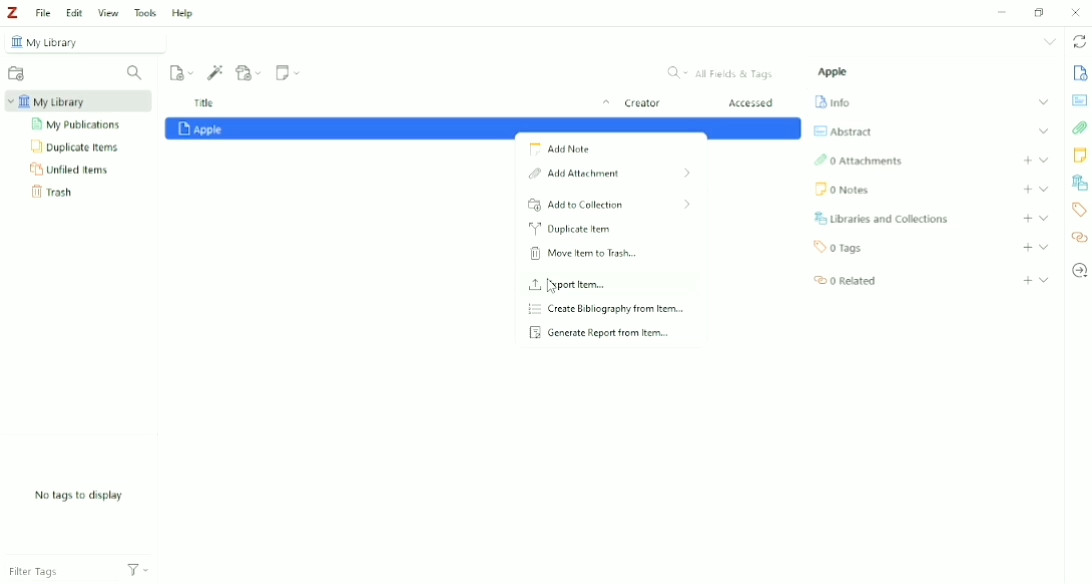  I want to click on No tags to display, so click(77, 495).